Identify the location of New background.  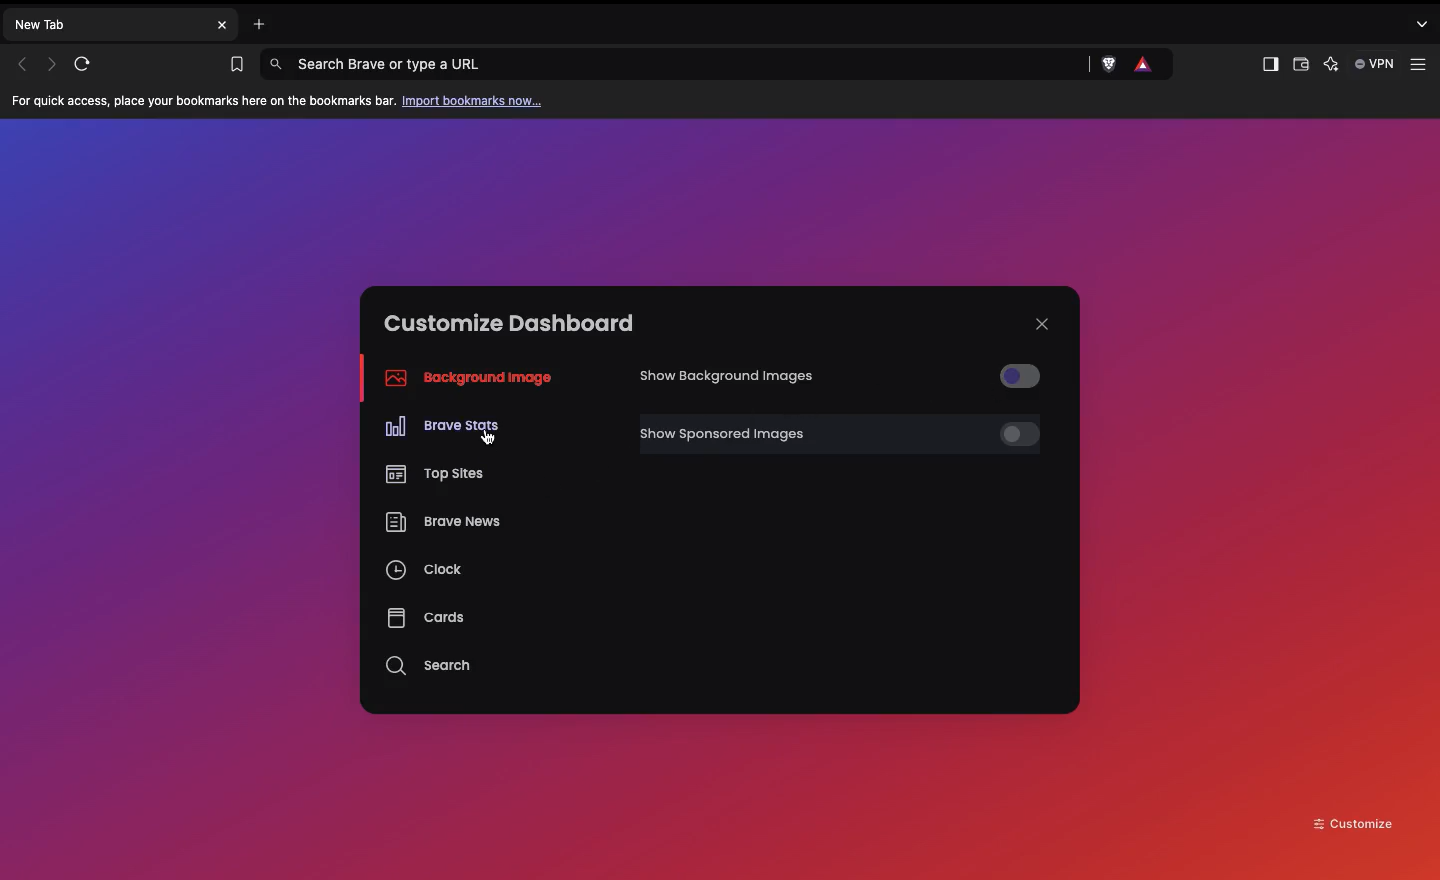
(720, 200).